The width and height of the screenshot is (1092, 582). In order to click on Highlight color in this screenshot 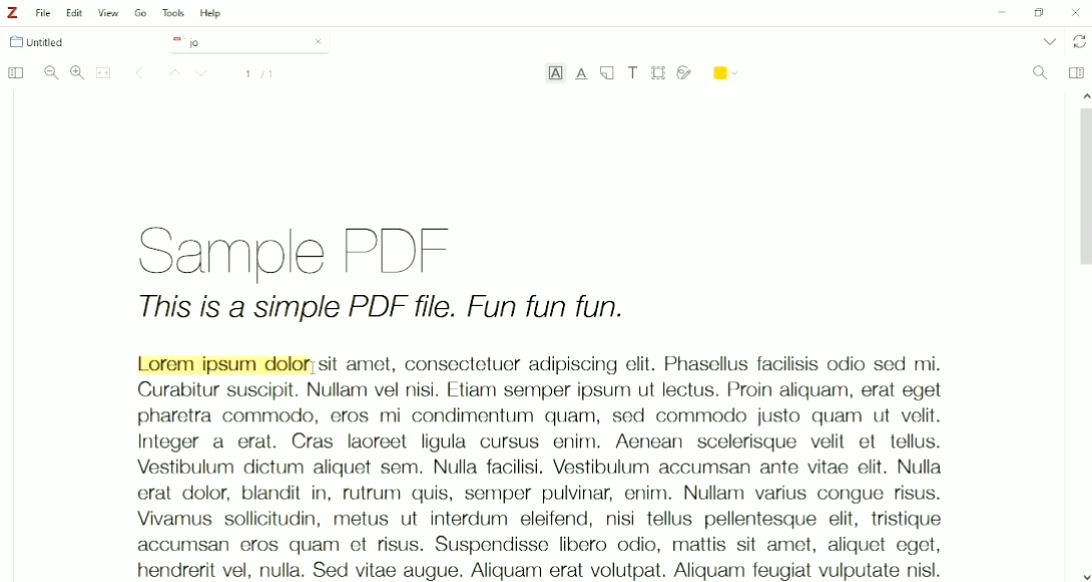, I will do `click(727, 71)`.